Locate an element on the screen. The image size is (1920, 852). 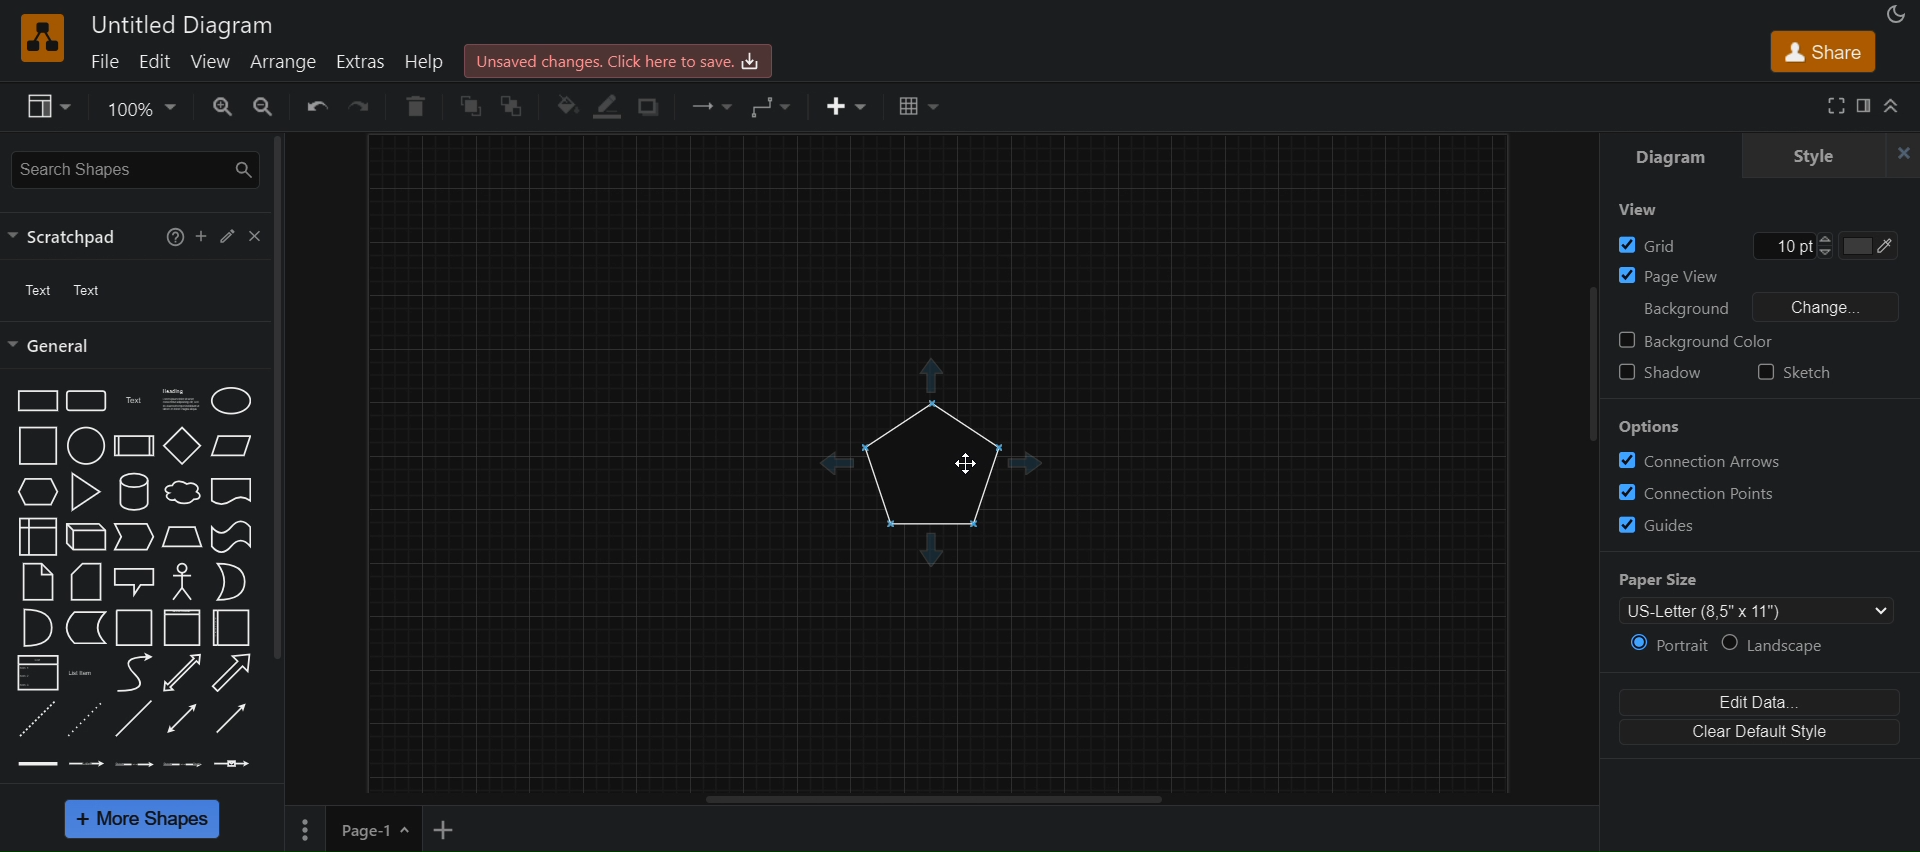
appearance as night mode is located at coordinates (1897, 14).